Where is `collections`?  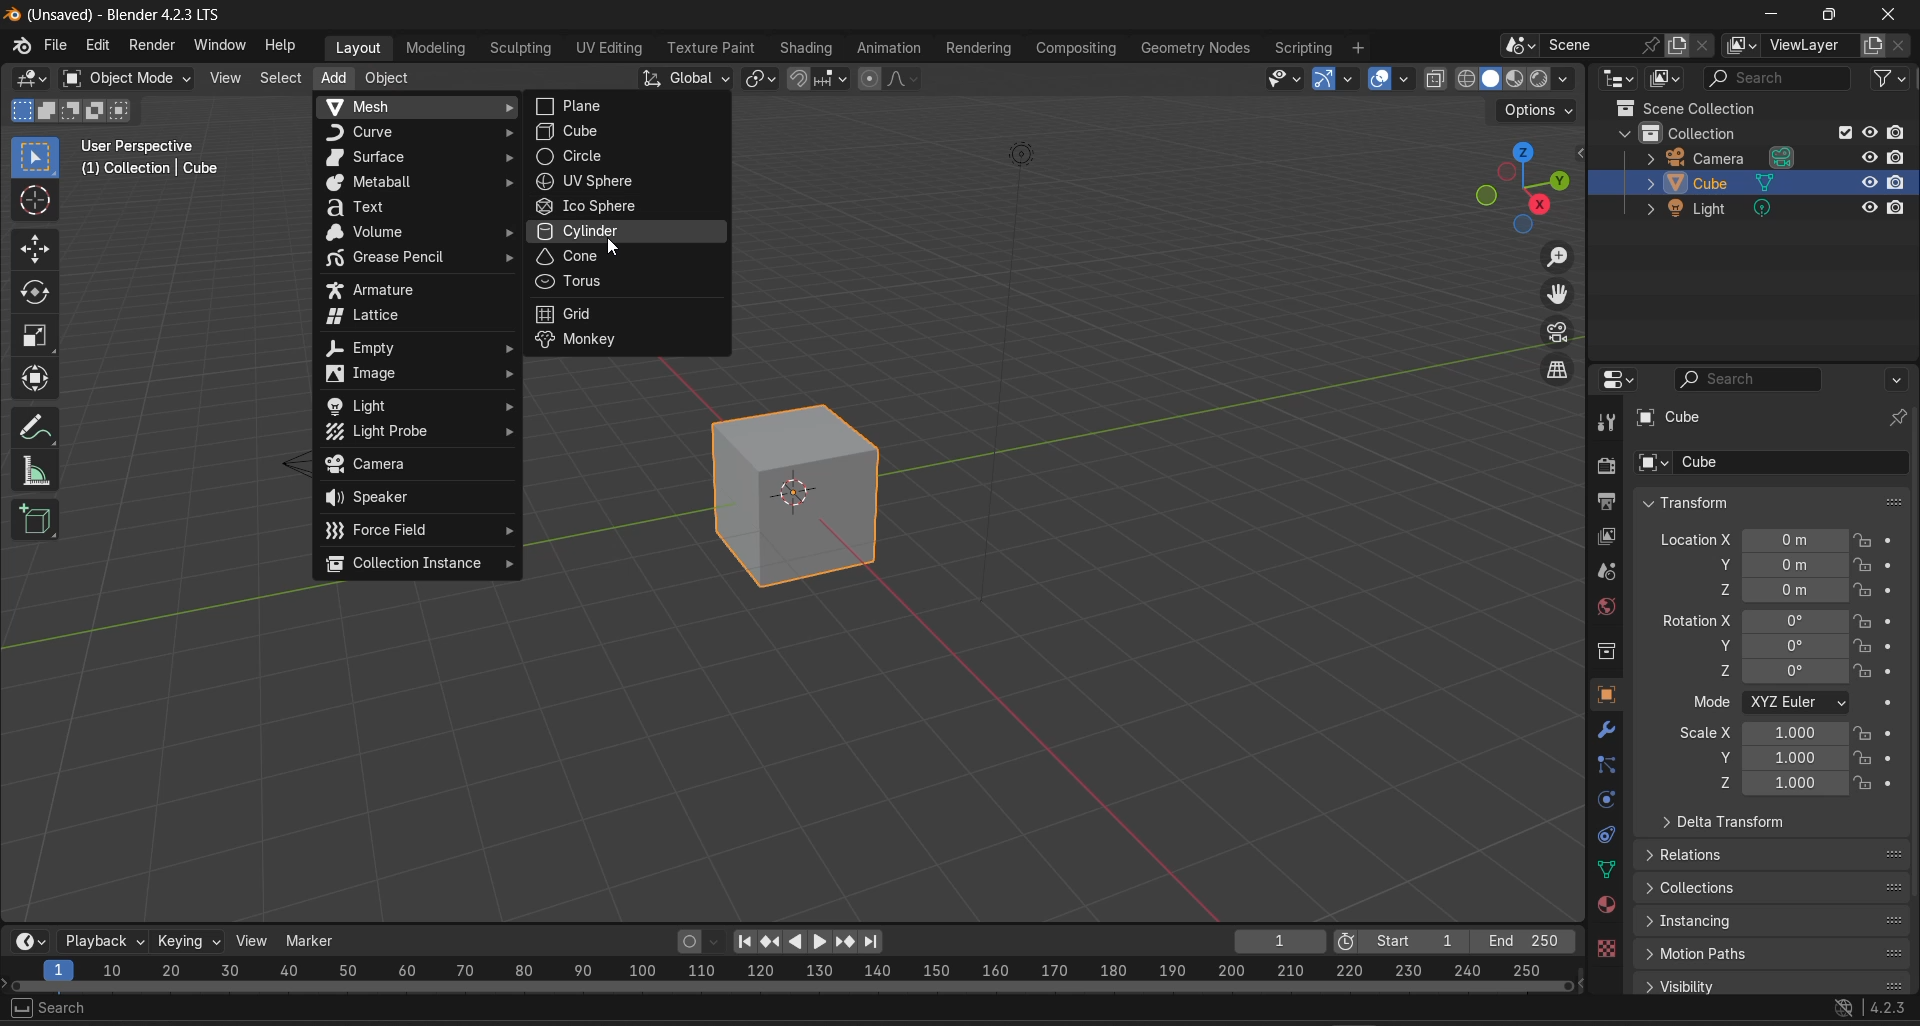 collections is located at coordinates (1774, 885).